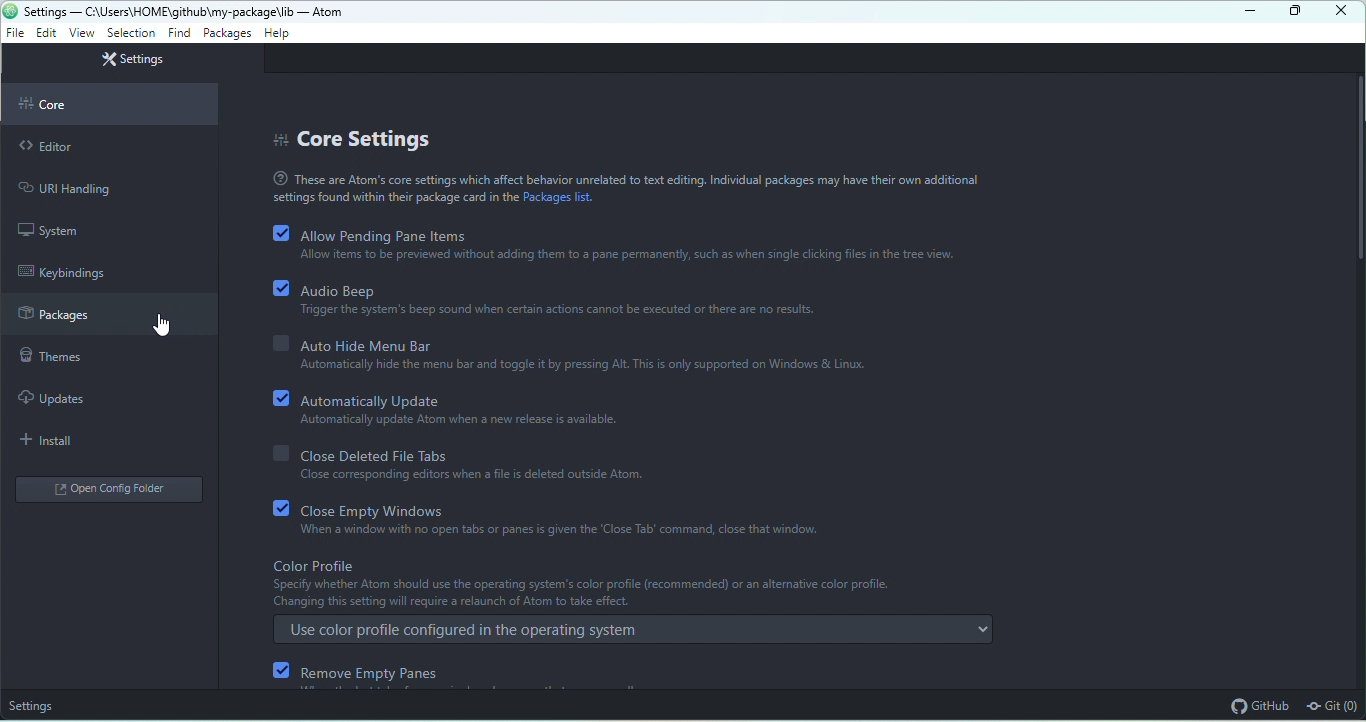 The height and width of the screenshot is (722, 1366). I want to click on github, so click(1260, 705).